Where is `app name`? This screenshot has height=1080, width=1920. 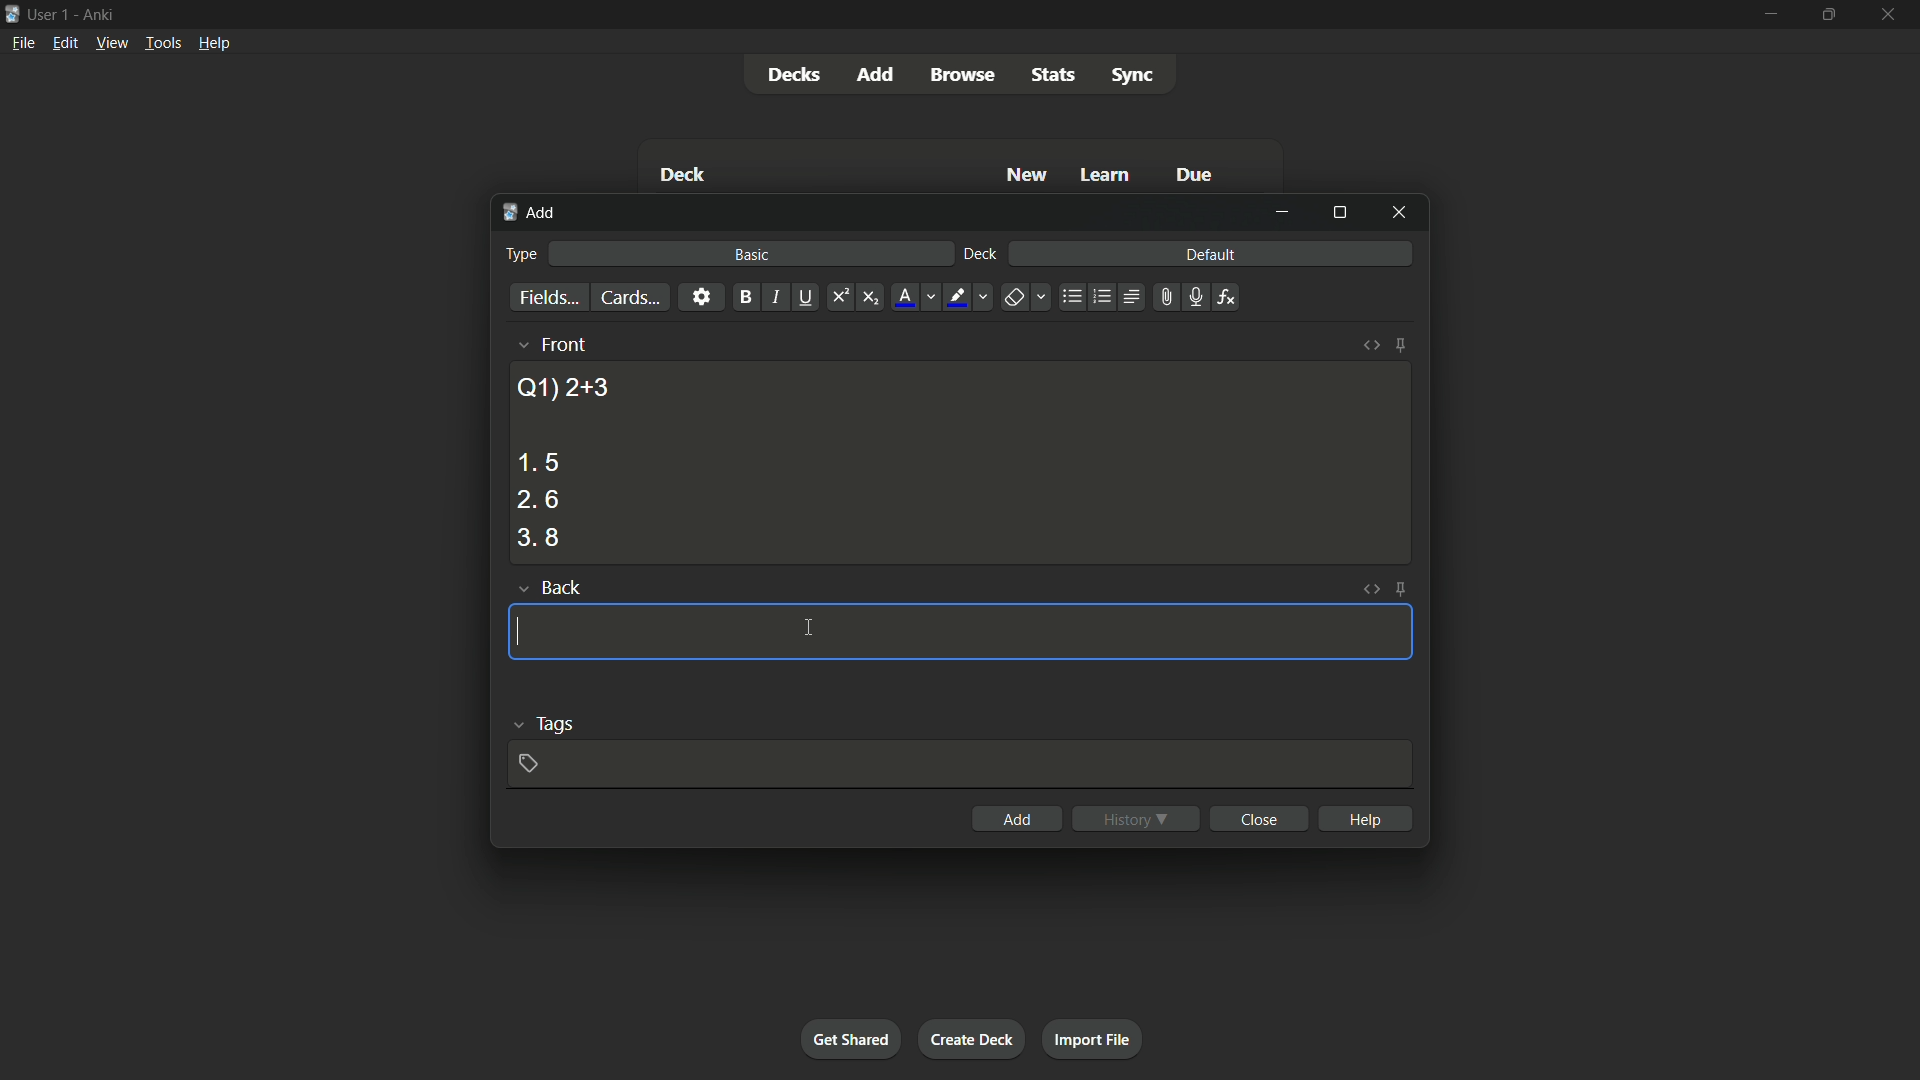
app name is located at coordinates (98, 12).